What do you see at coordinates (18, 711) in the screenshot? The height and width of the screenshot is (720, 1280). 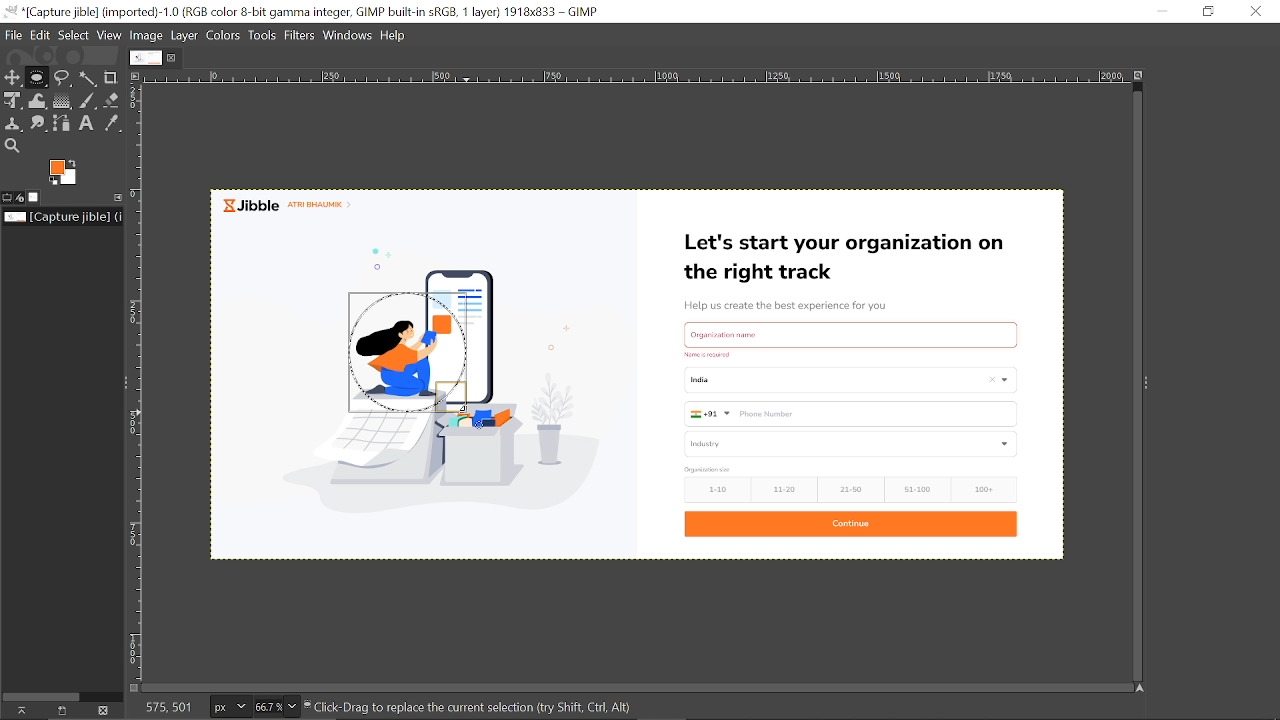 I see `raise this images display` at bounding box center [18, 711].